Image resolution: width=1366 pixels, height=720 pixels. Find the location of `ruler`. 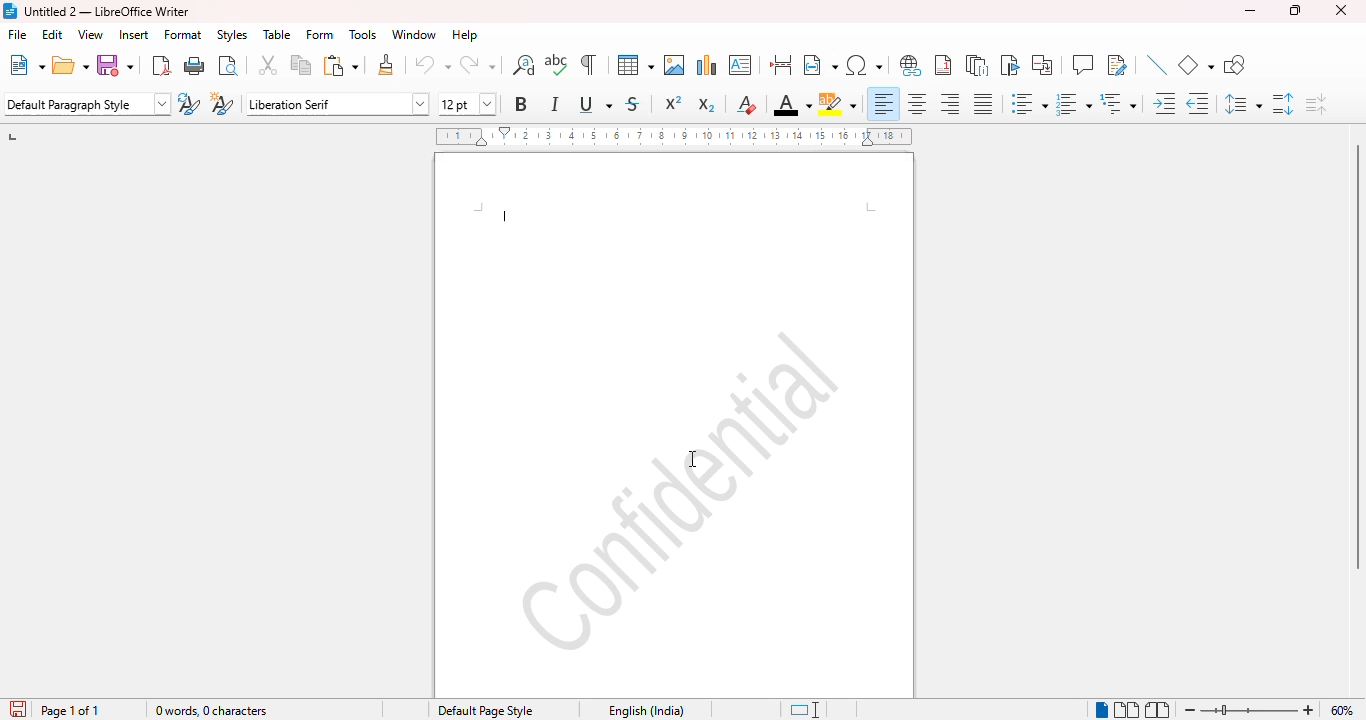

ruler is located at coordinates (674, 136).